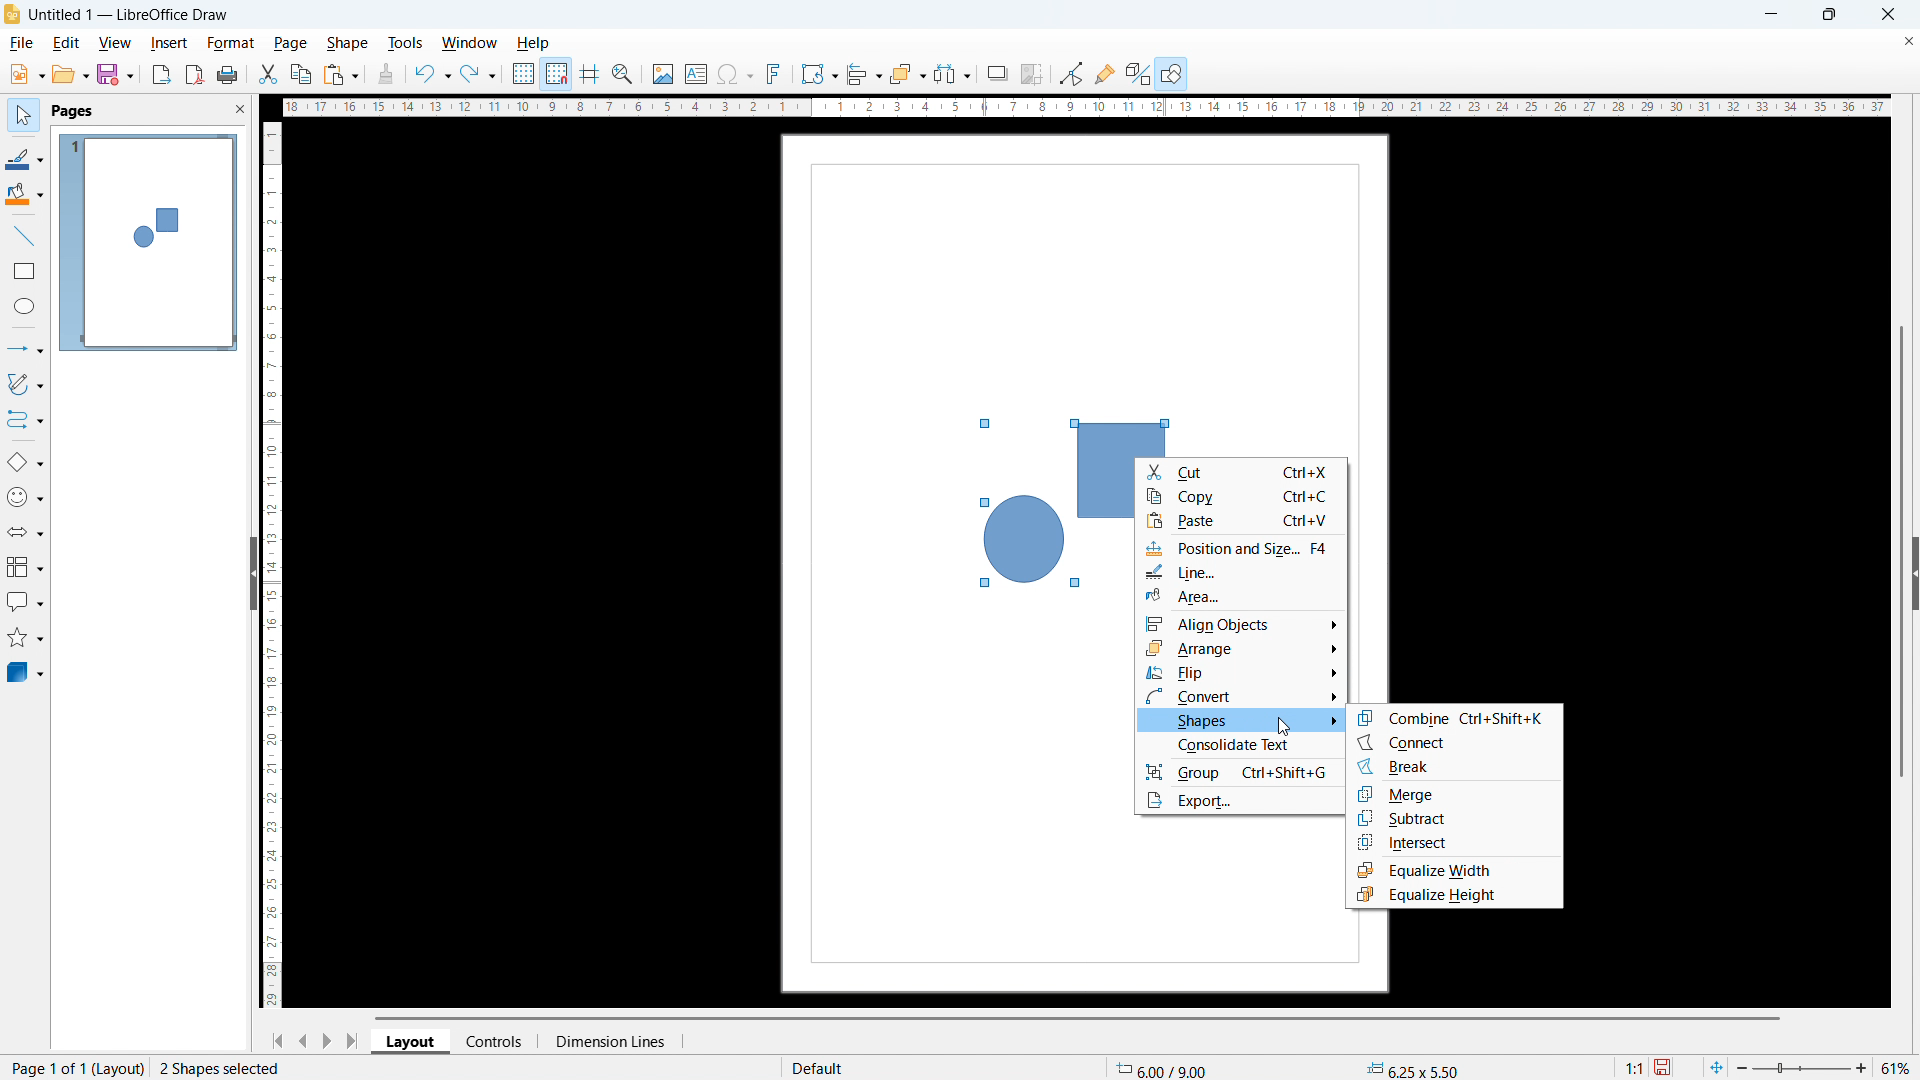 The image size is (1920, 1080). Describe the element at coordinates (1908, 40) in the screenshot. I see `close document` at that location.